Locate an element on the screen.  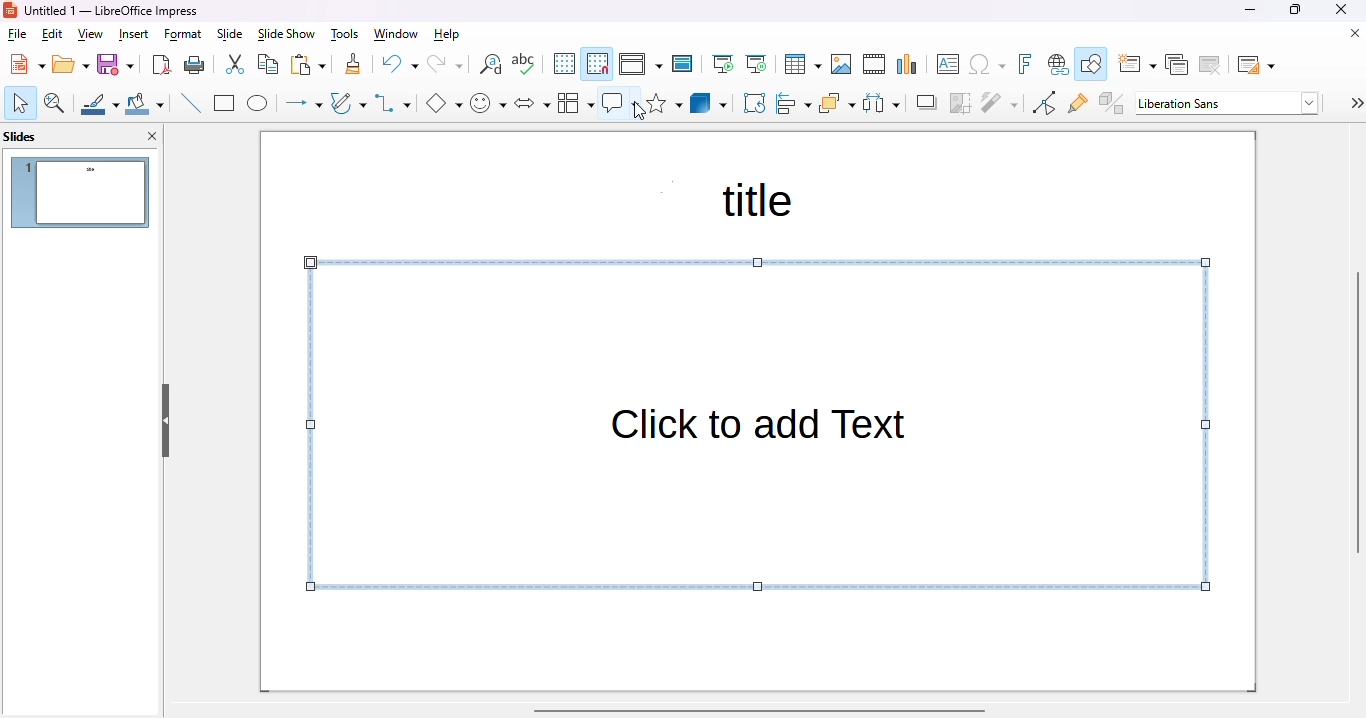
flowchart is located at coordinates (575, 103).